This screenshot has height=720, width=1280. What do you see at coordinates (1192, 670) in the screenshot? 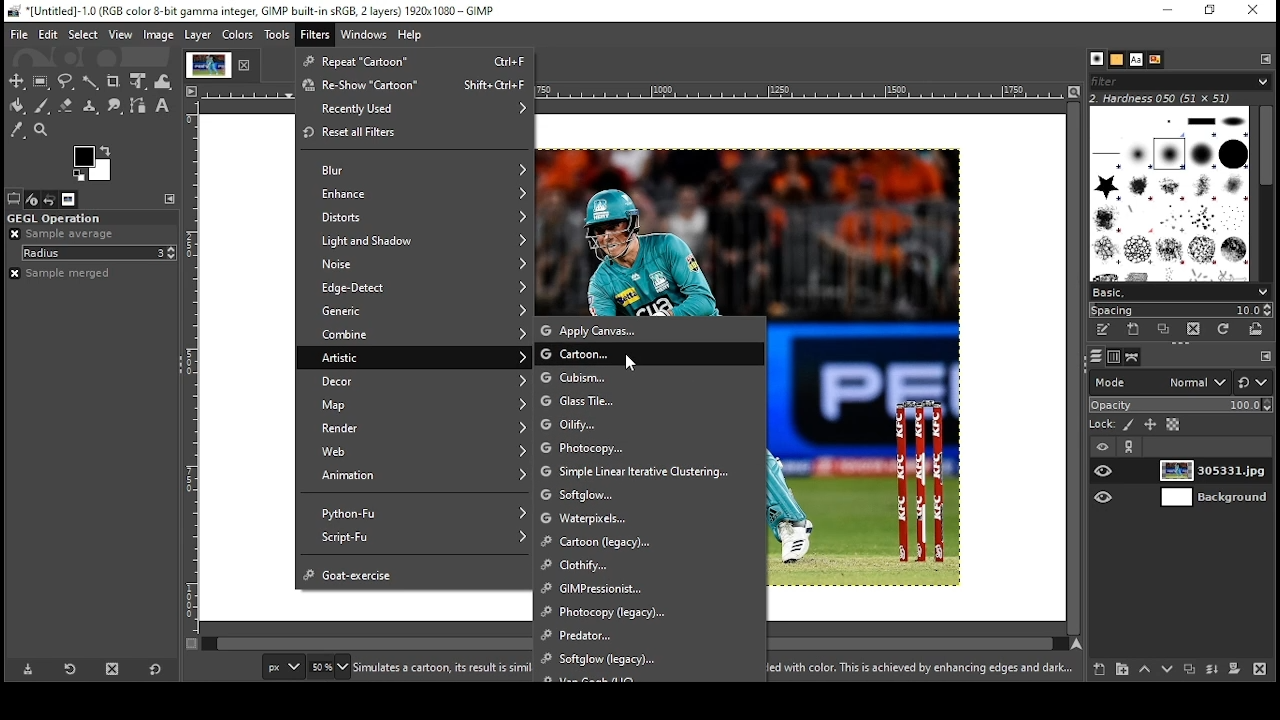
I see `duplicate layer` at bounding box center [1192, 670].